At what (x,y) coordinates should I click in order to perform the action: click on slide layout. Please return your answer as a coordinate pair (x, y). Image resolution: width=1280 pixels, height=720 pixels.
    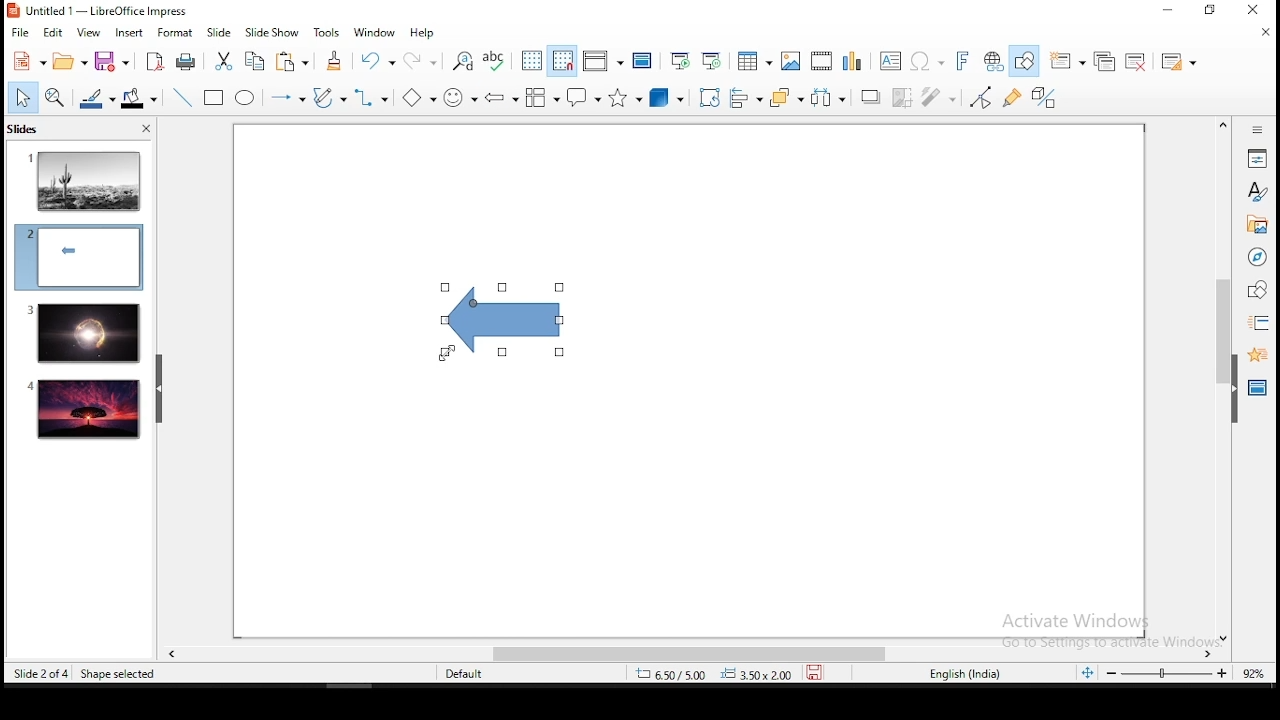
    Looking at the image, I should click on (1176, 62).